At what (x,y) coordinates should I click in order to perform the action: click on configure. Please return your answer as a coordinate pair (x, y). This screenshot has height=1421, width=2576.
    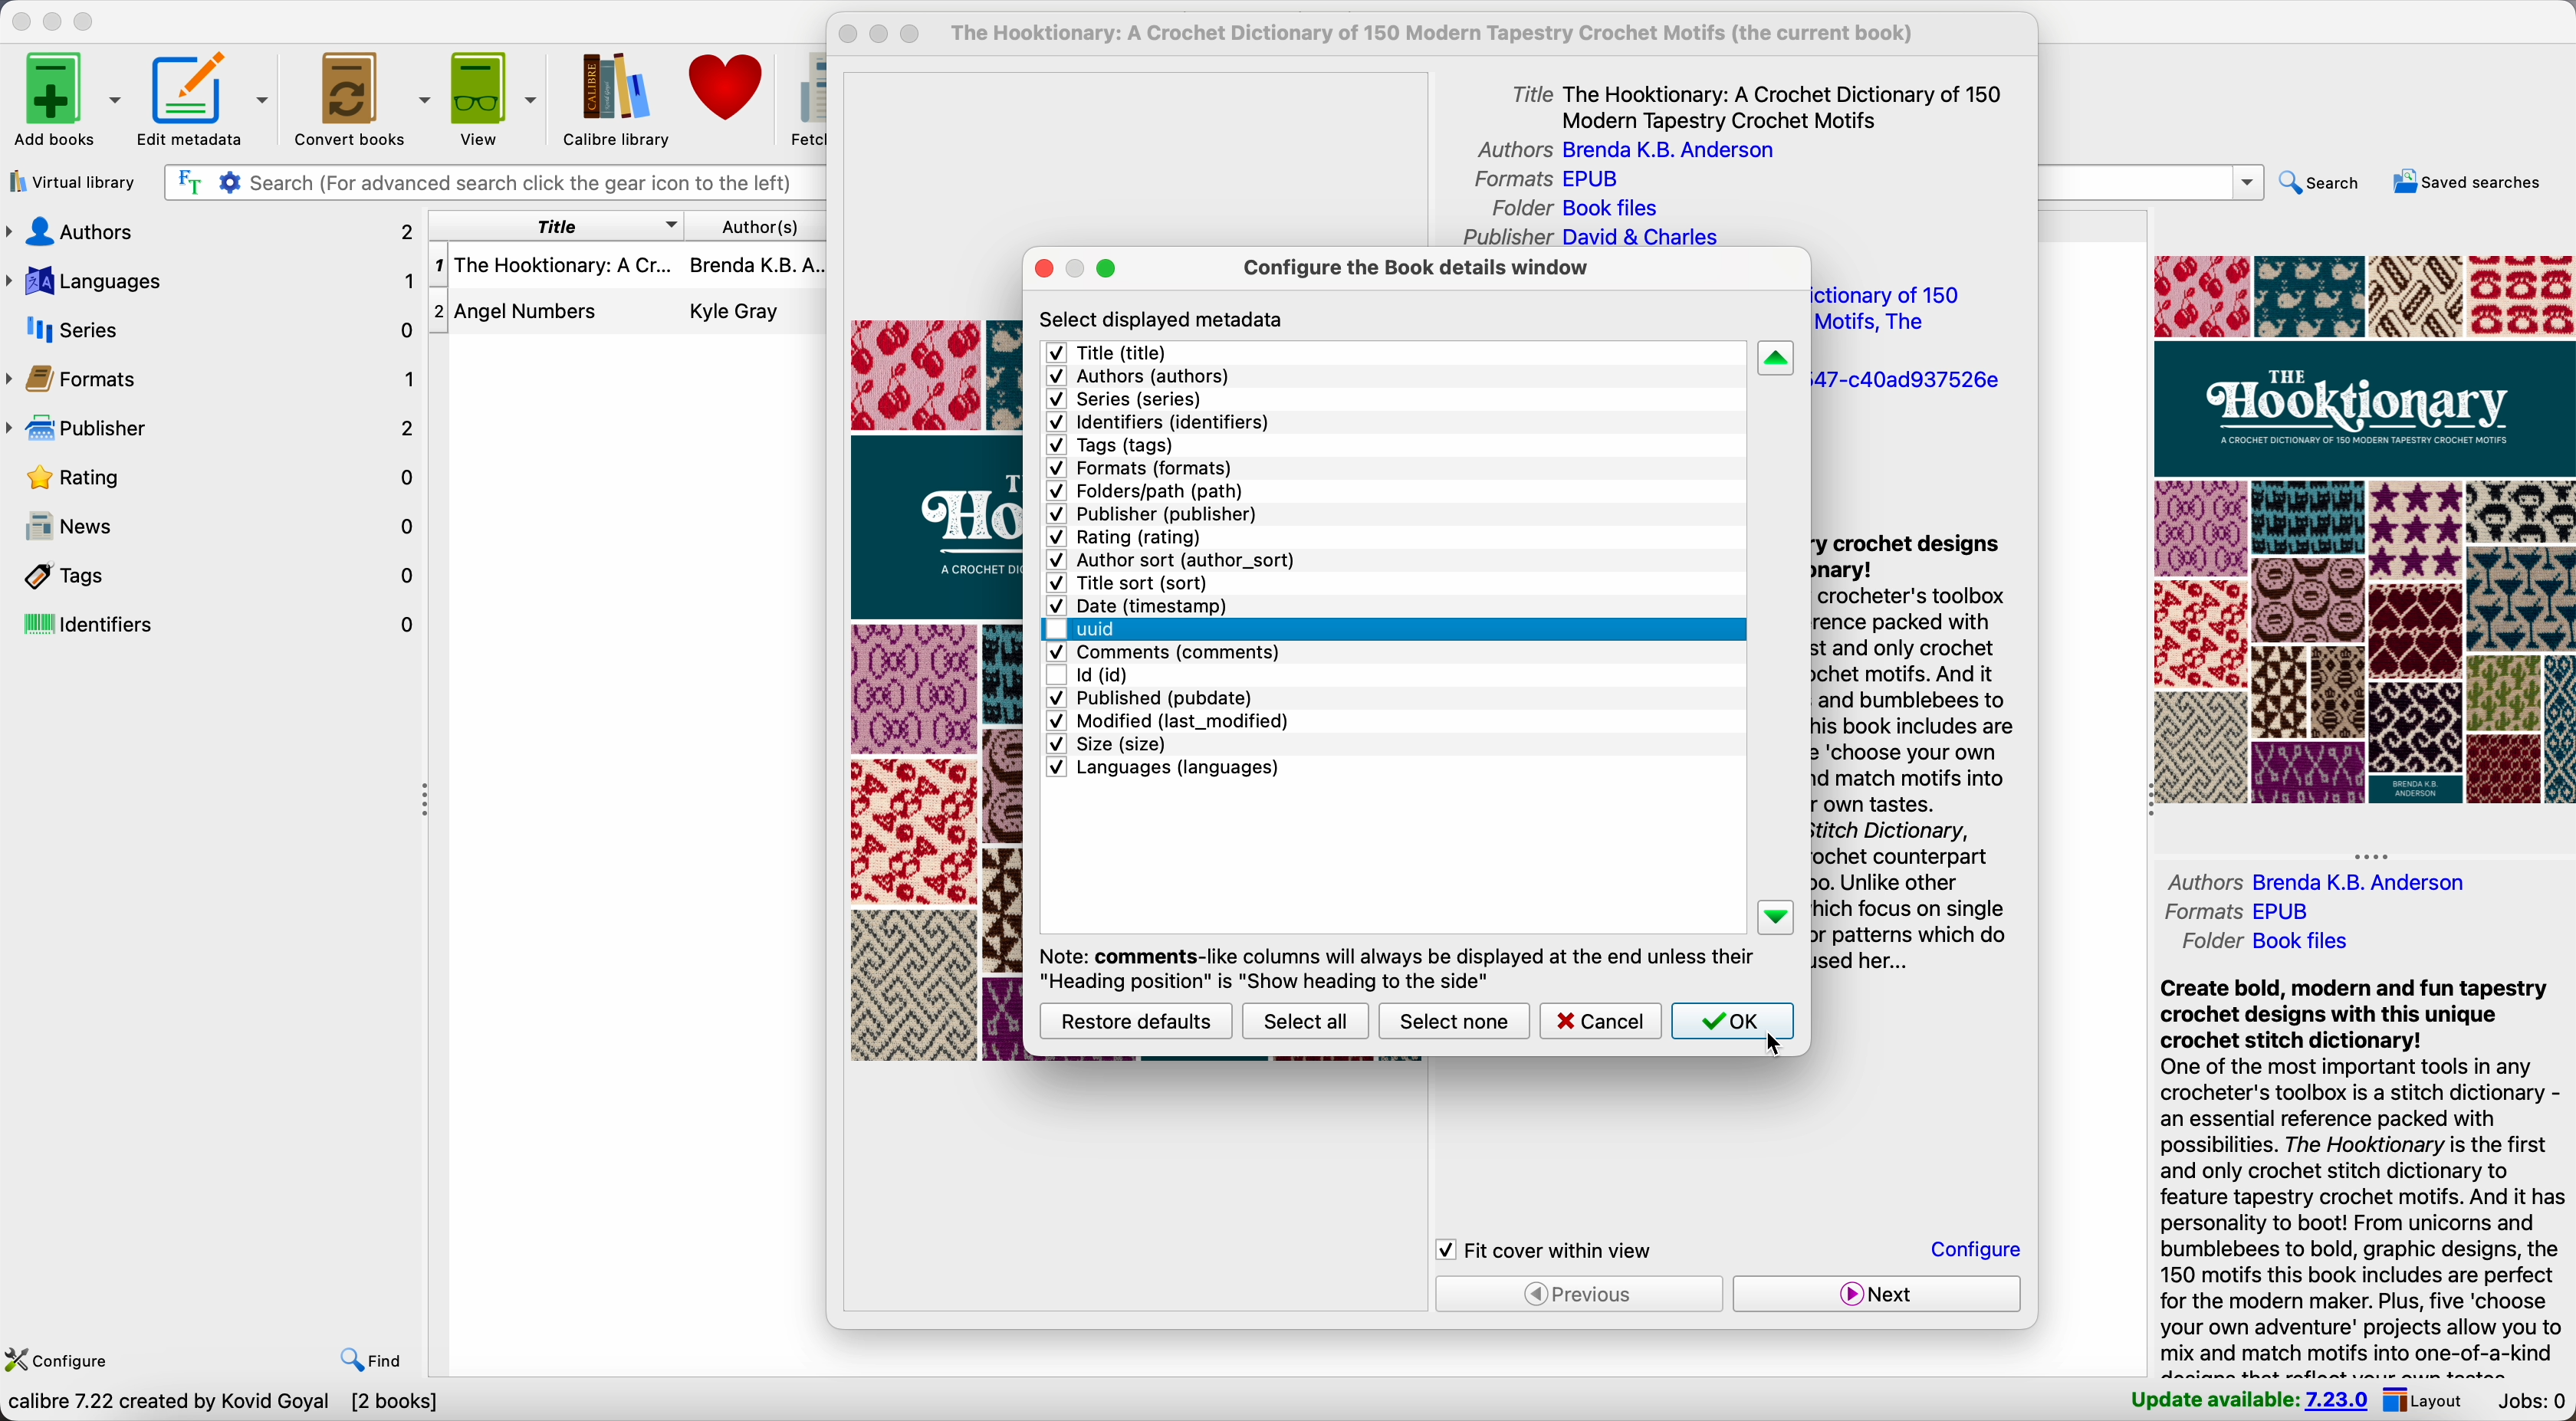
    Looking at the image, I should click on (56, 1362).